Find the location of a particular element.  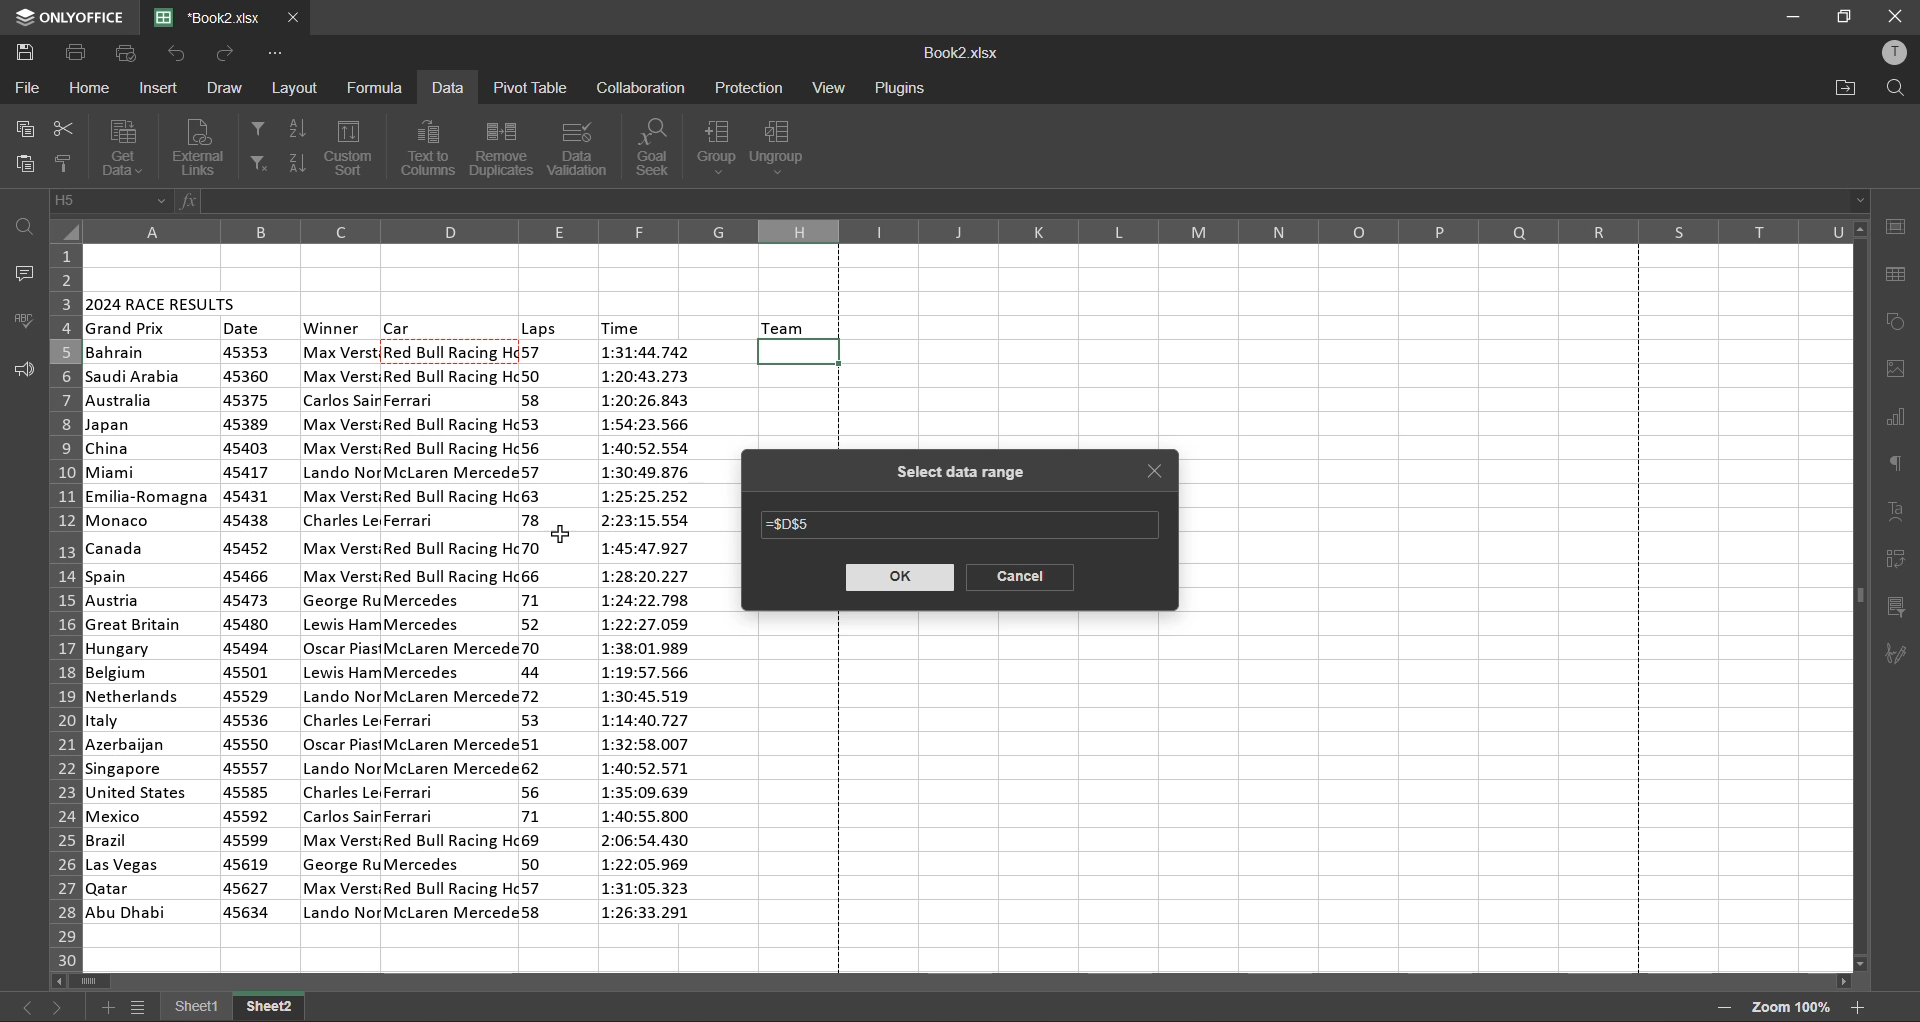

laps is located at coordinates (539, 328).